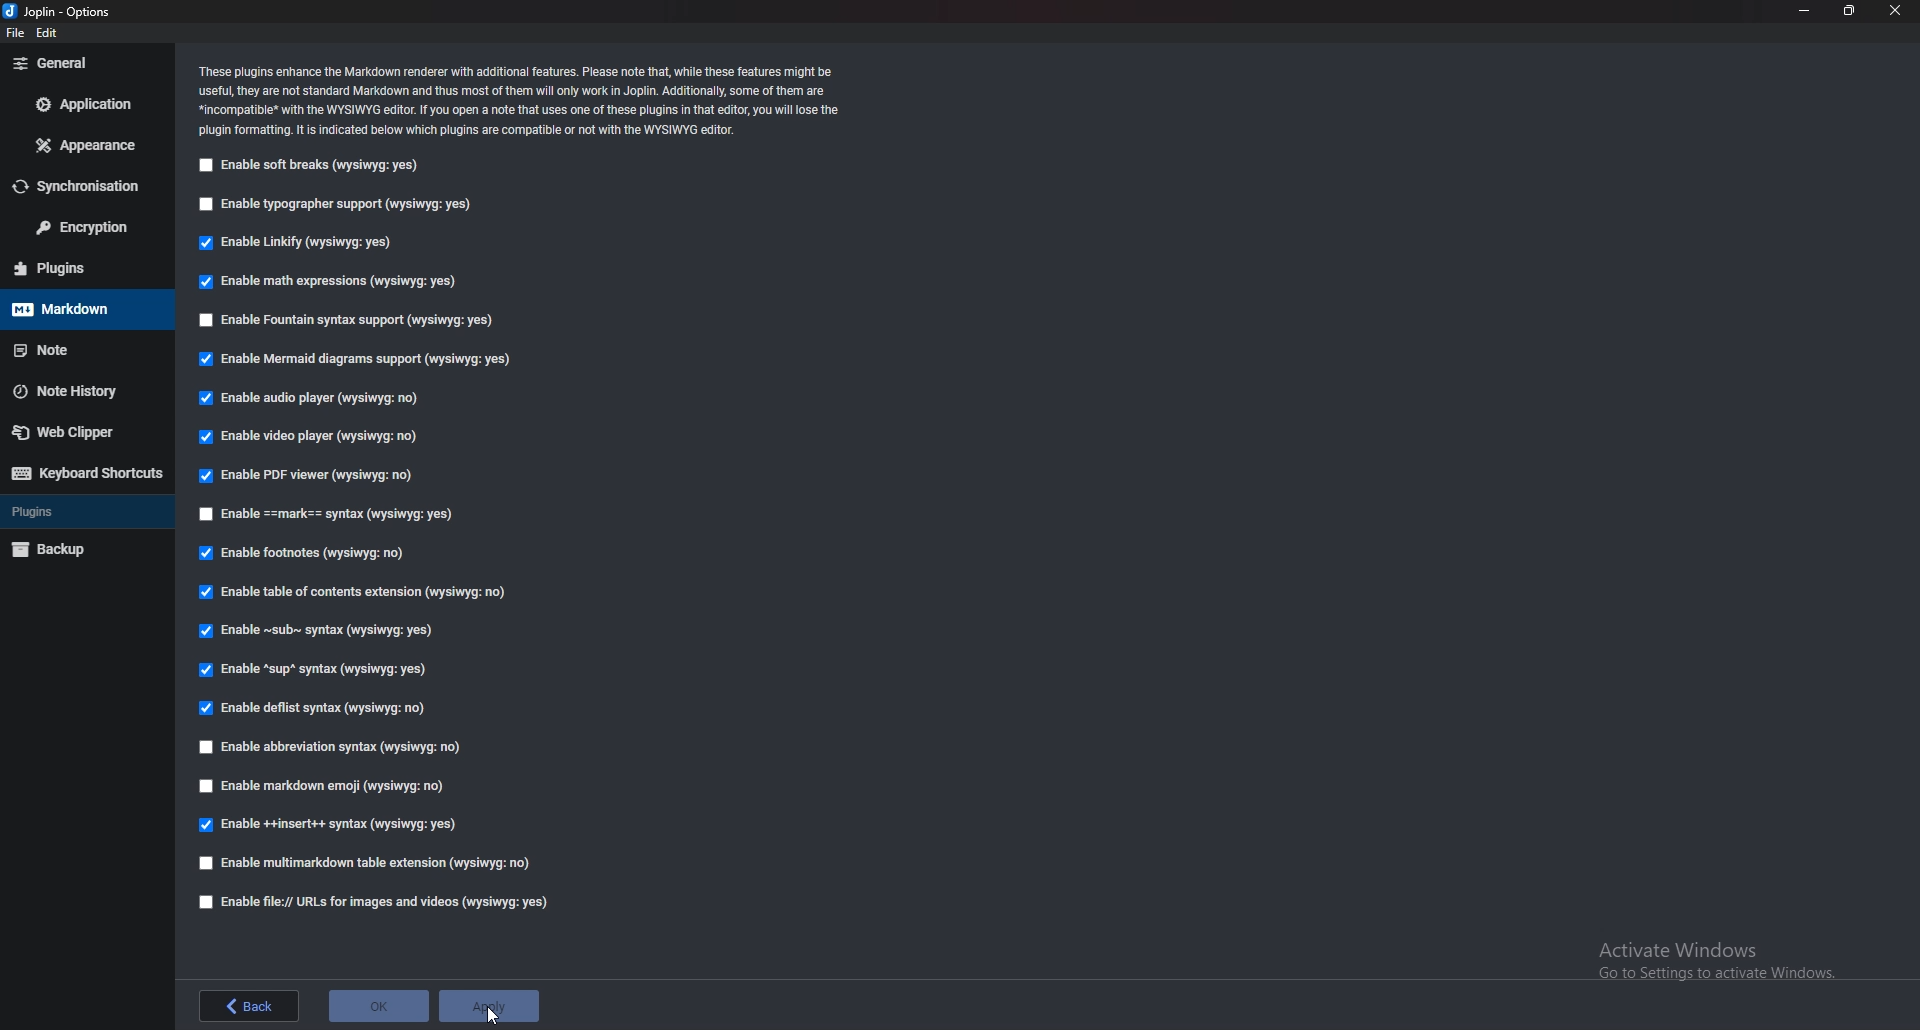 This screenshot has height=1030, width=1920. What do you see at coordinates (378, 1004) in the screenshot?
I see `ok` at bounding box center [378, 1004].